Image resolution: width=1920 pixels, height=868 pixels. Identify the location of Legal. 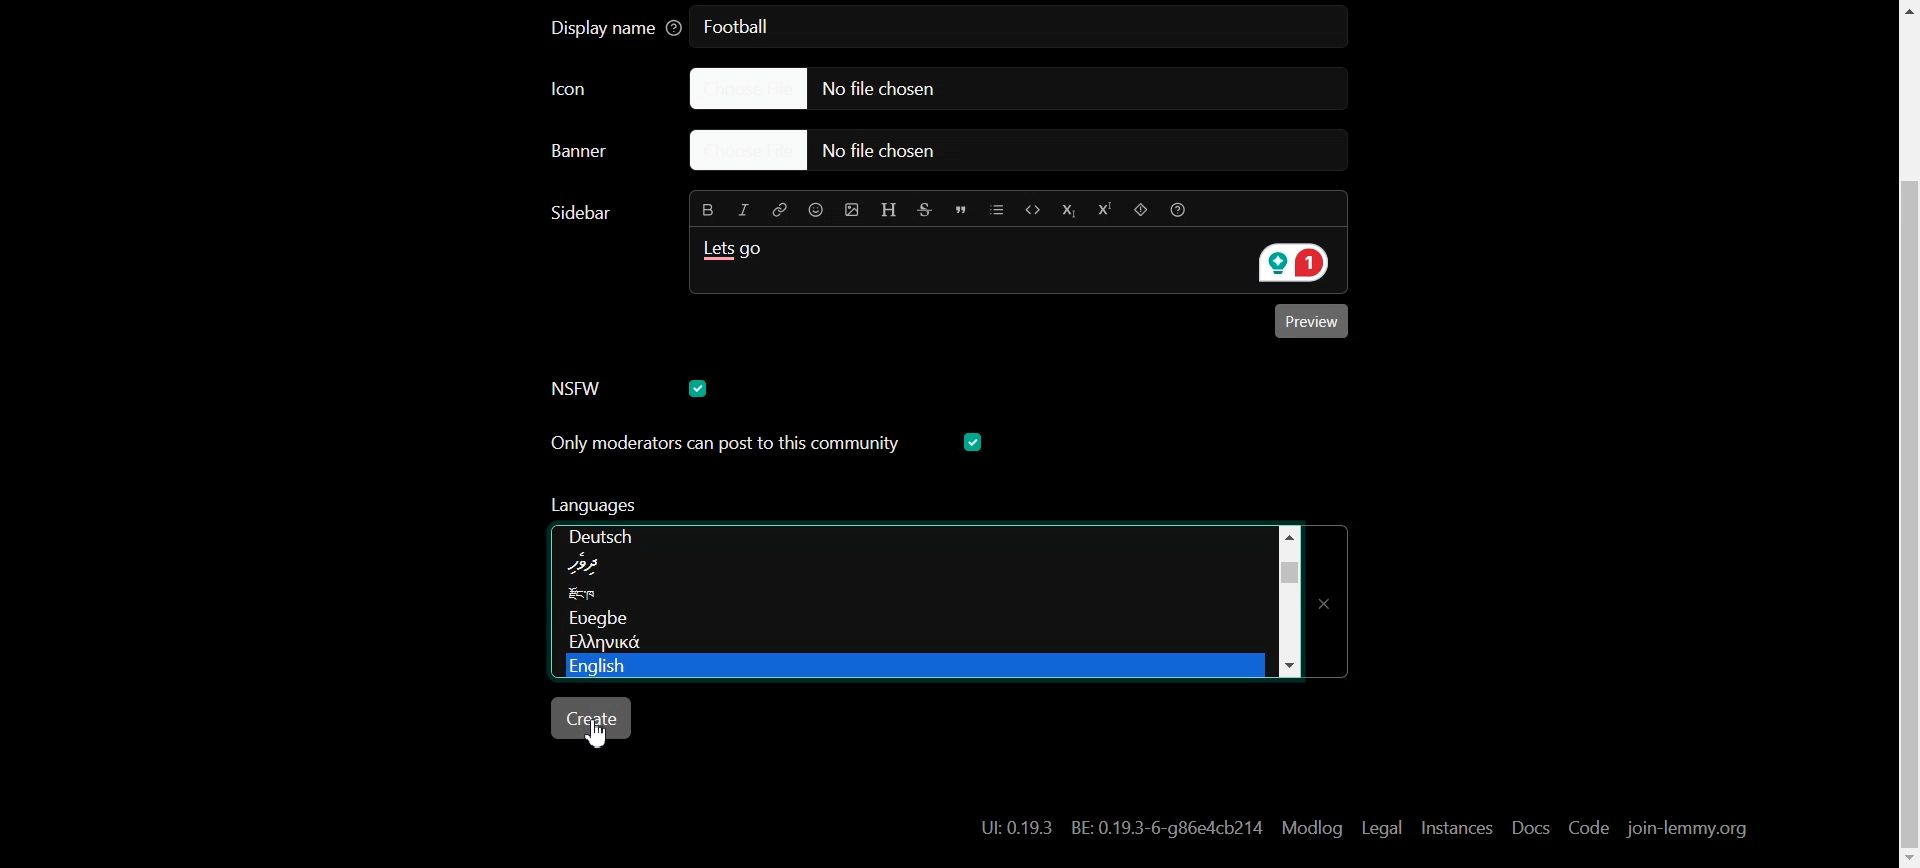
(1382, 827).